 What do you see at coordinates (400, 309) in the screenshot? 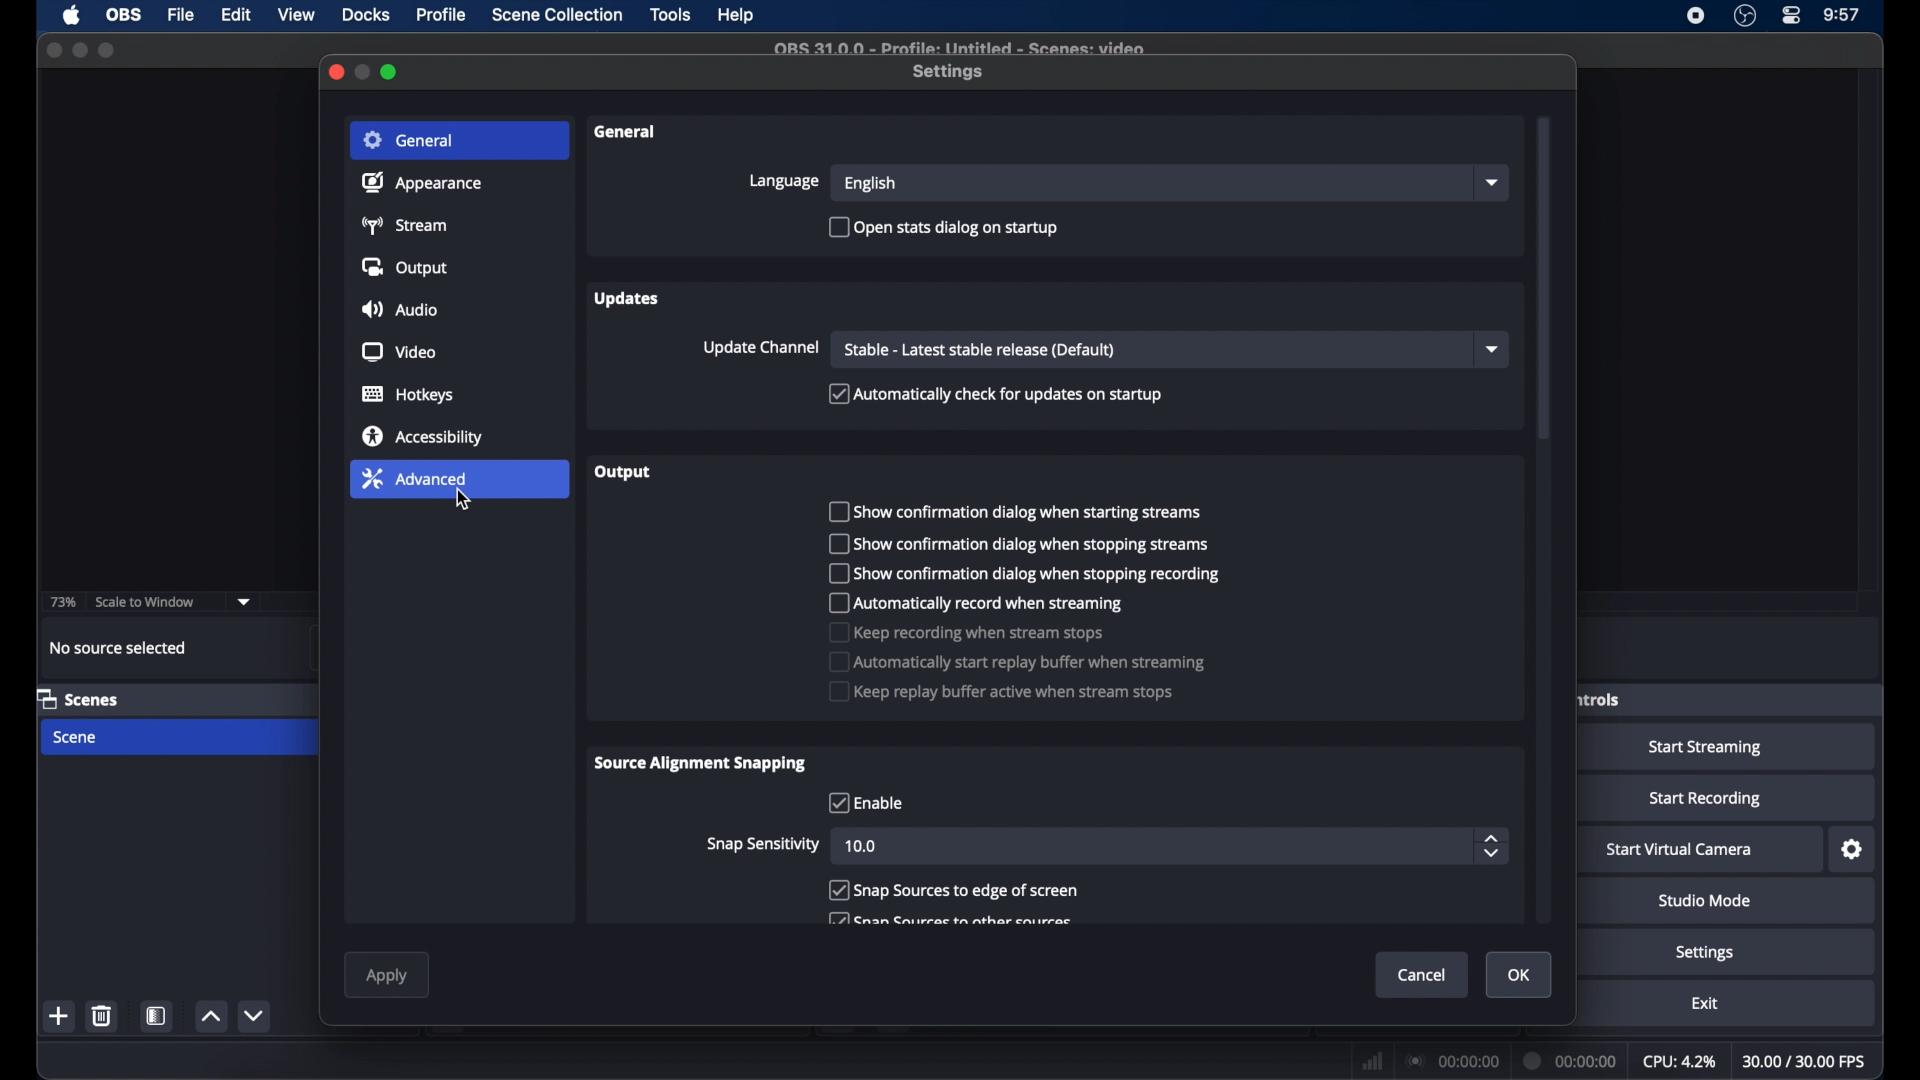
I see `audio` at bounding box center [400, 309].